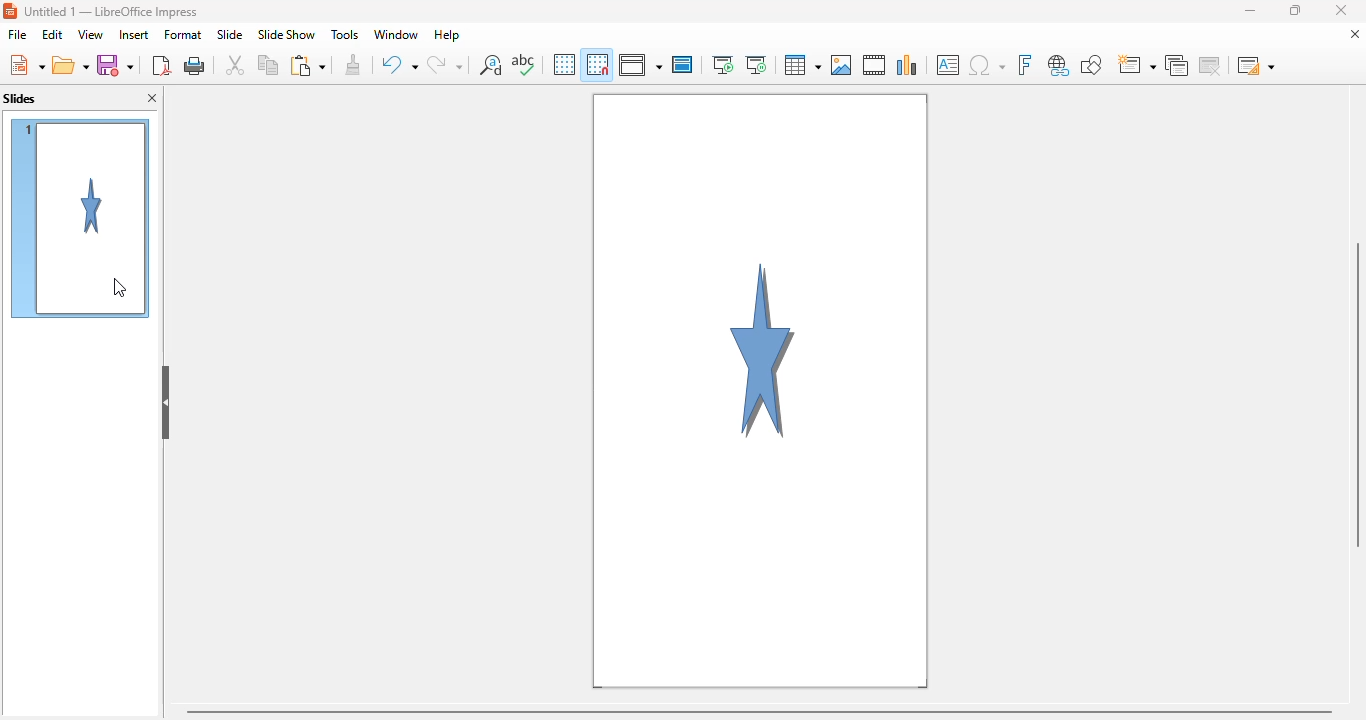 This screenshot has width=1366, height=720. Describe the element at coordinates (1255, 65) in the screenshot. I see `slide layout` at that location.